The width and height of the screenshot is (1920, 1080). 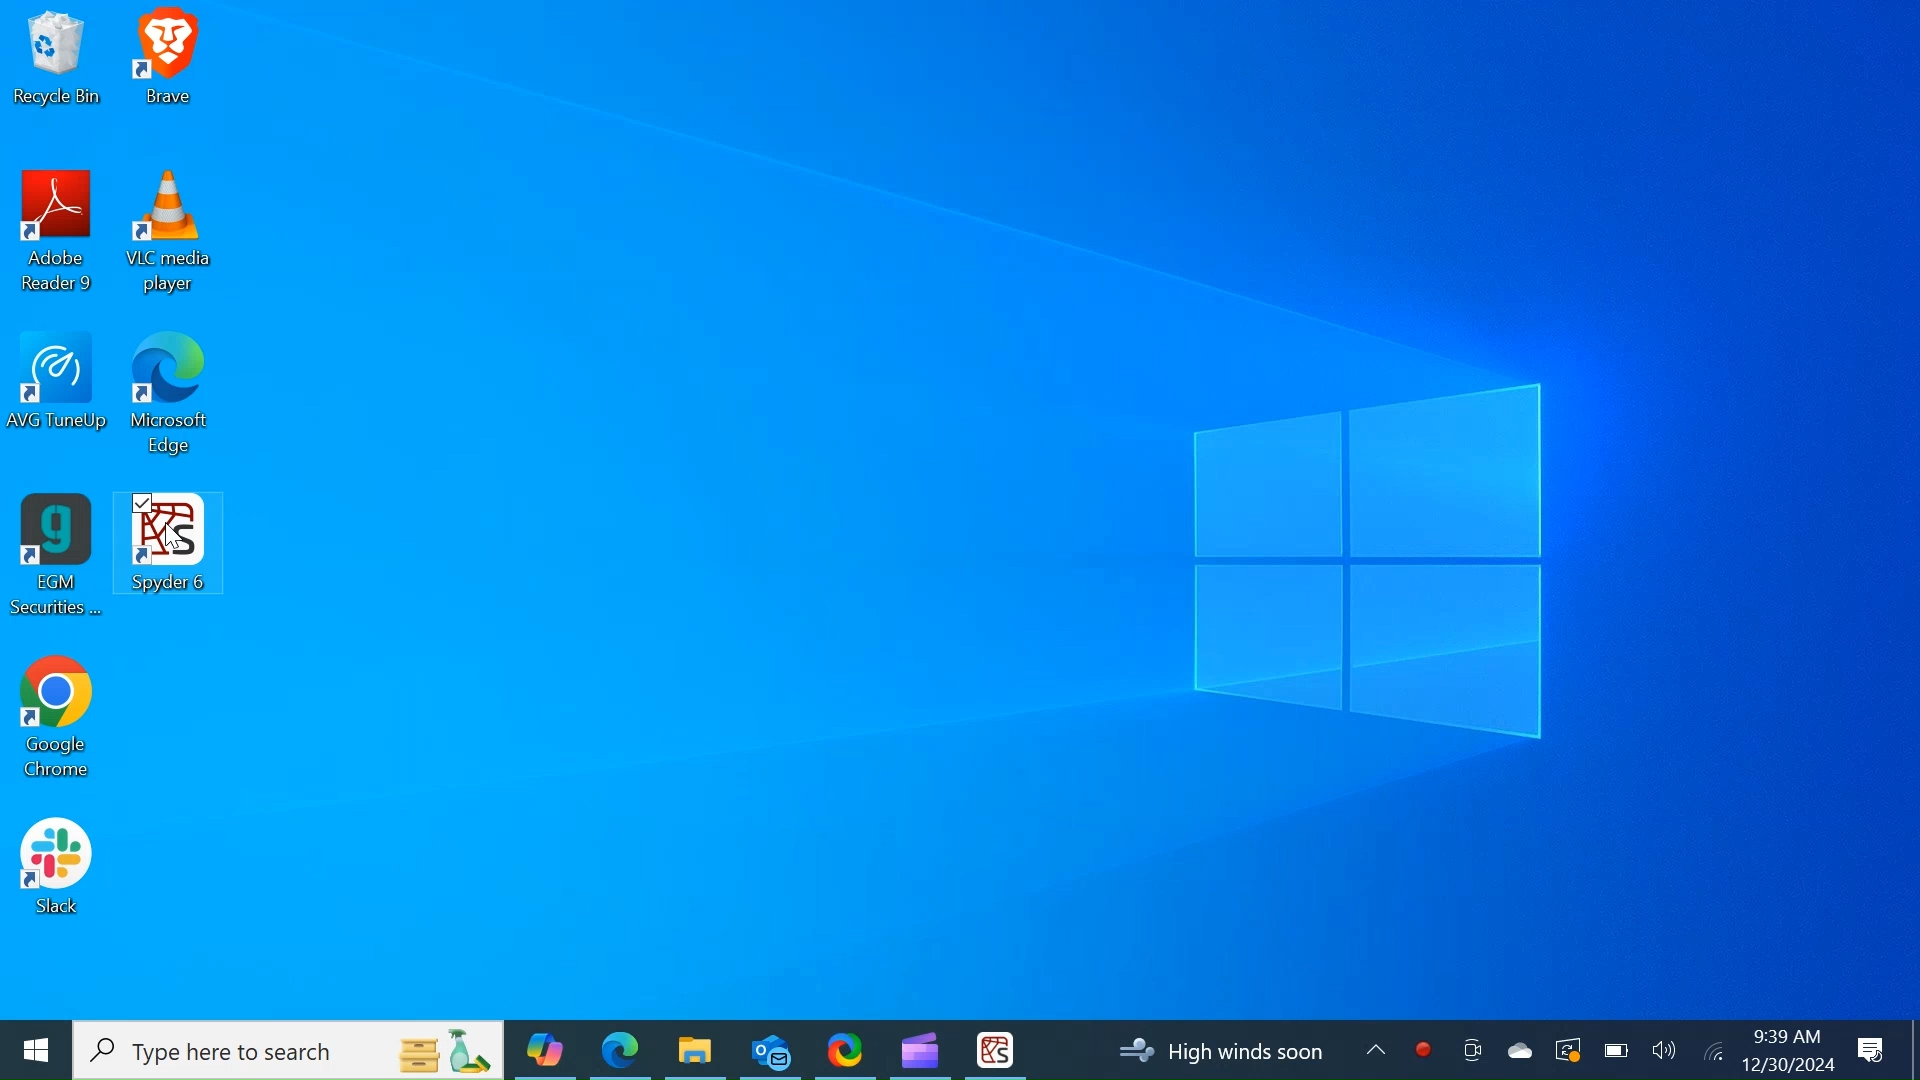 What do you see at coordinates (169, 62) in the screenshot?
I see `Brave Desktop Icon` at bounding box center [169, 62].